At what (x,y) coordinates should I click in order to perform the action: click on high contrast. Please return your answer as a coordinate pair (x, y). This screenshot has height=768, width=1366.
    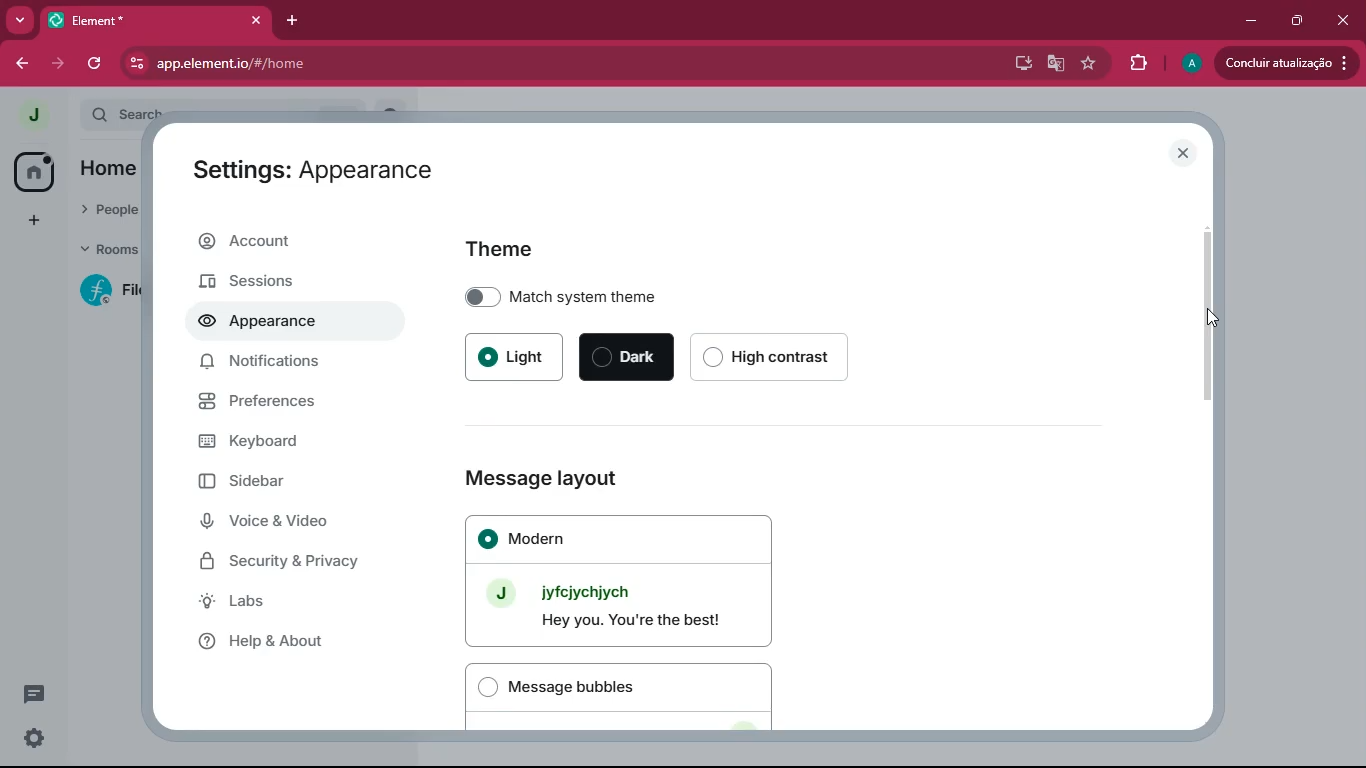
    Looking at the image, I should click on (779, 358).